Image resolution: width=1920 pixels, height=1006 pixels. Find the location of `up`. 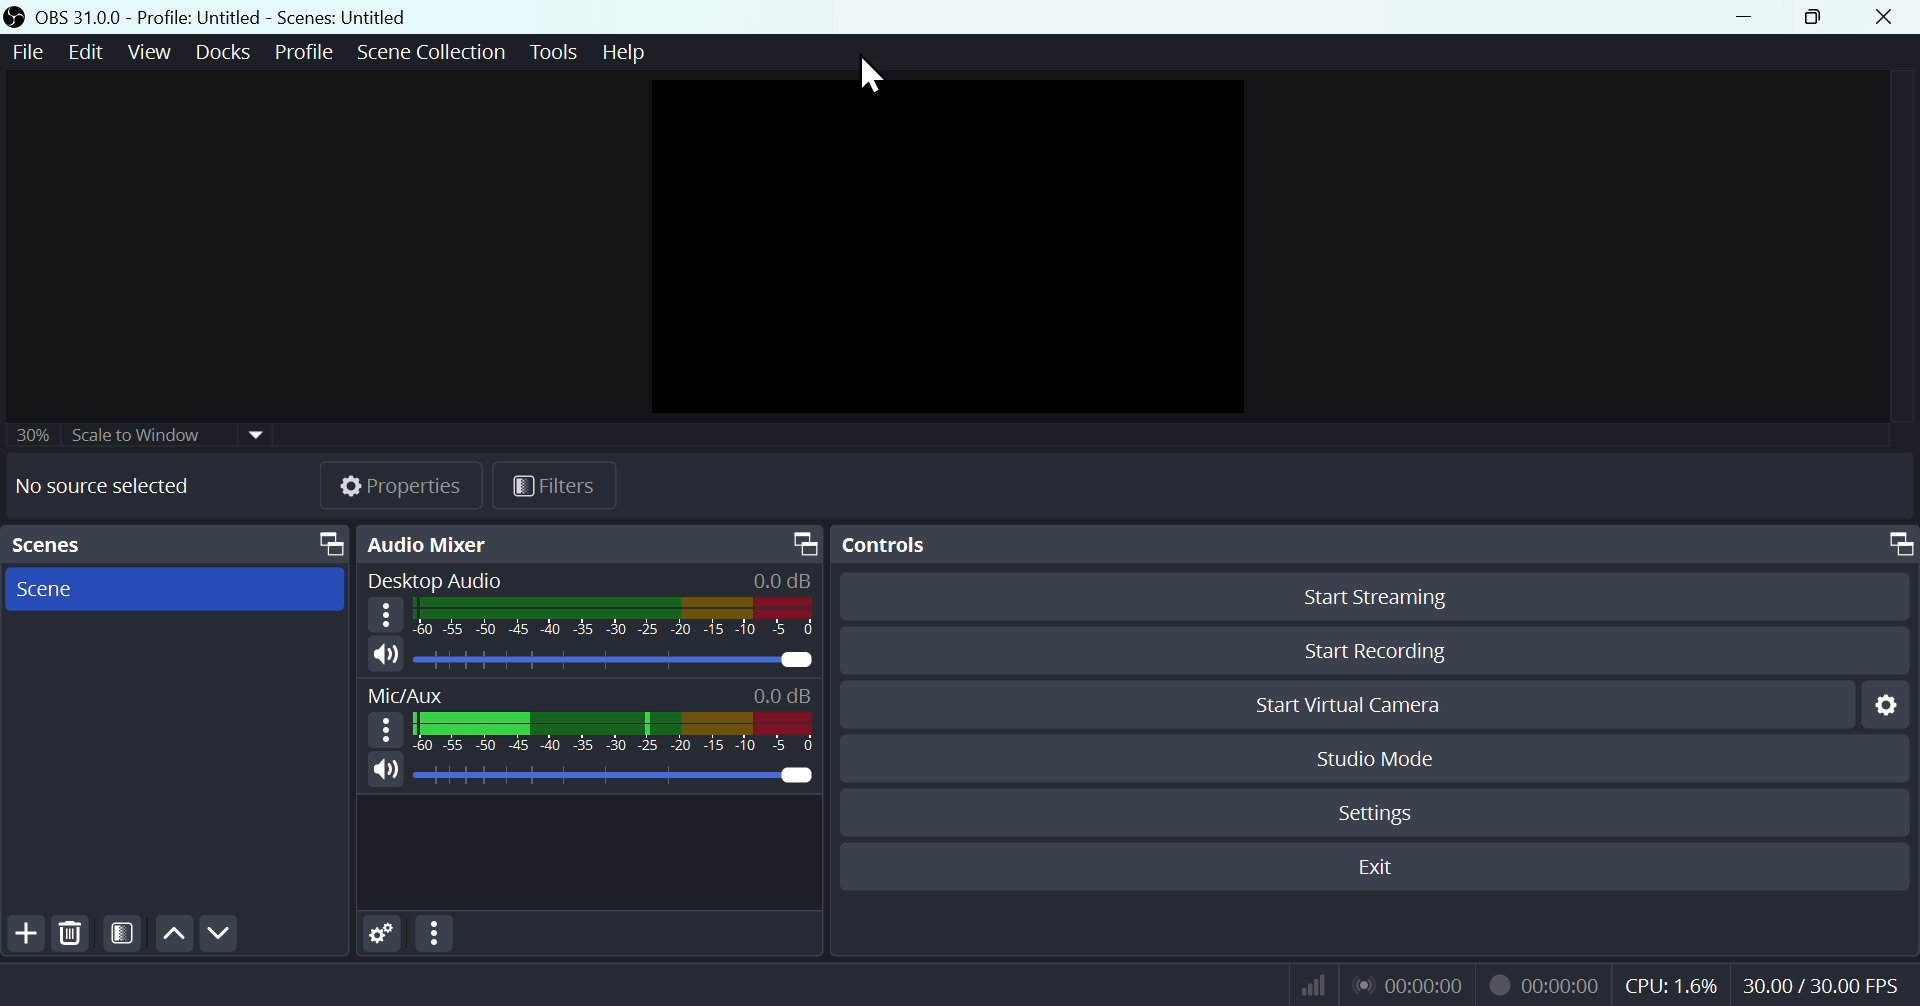

up is located at coordinates (173, 932).